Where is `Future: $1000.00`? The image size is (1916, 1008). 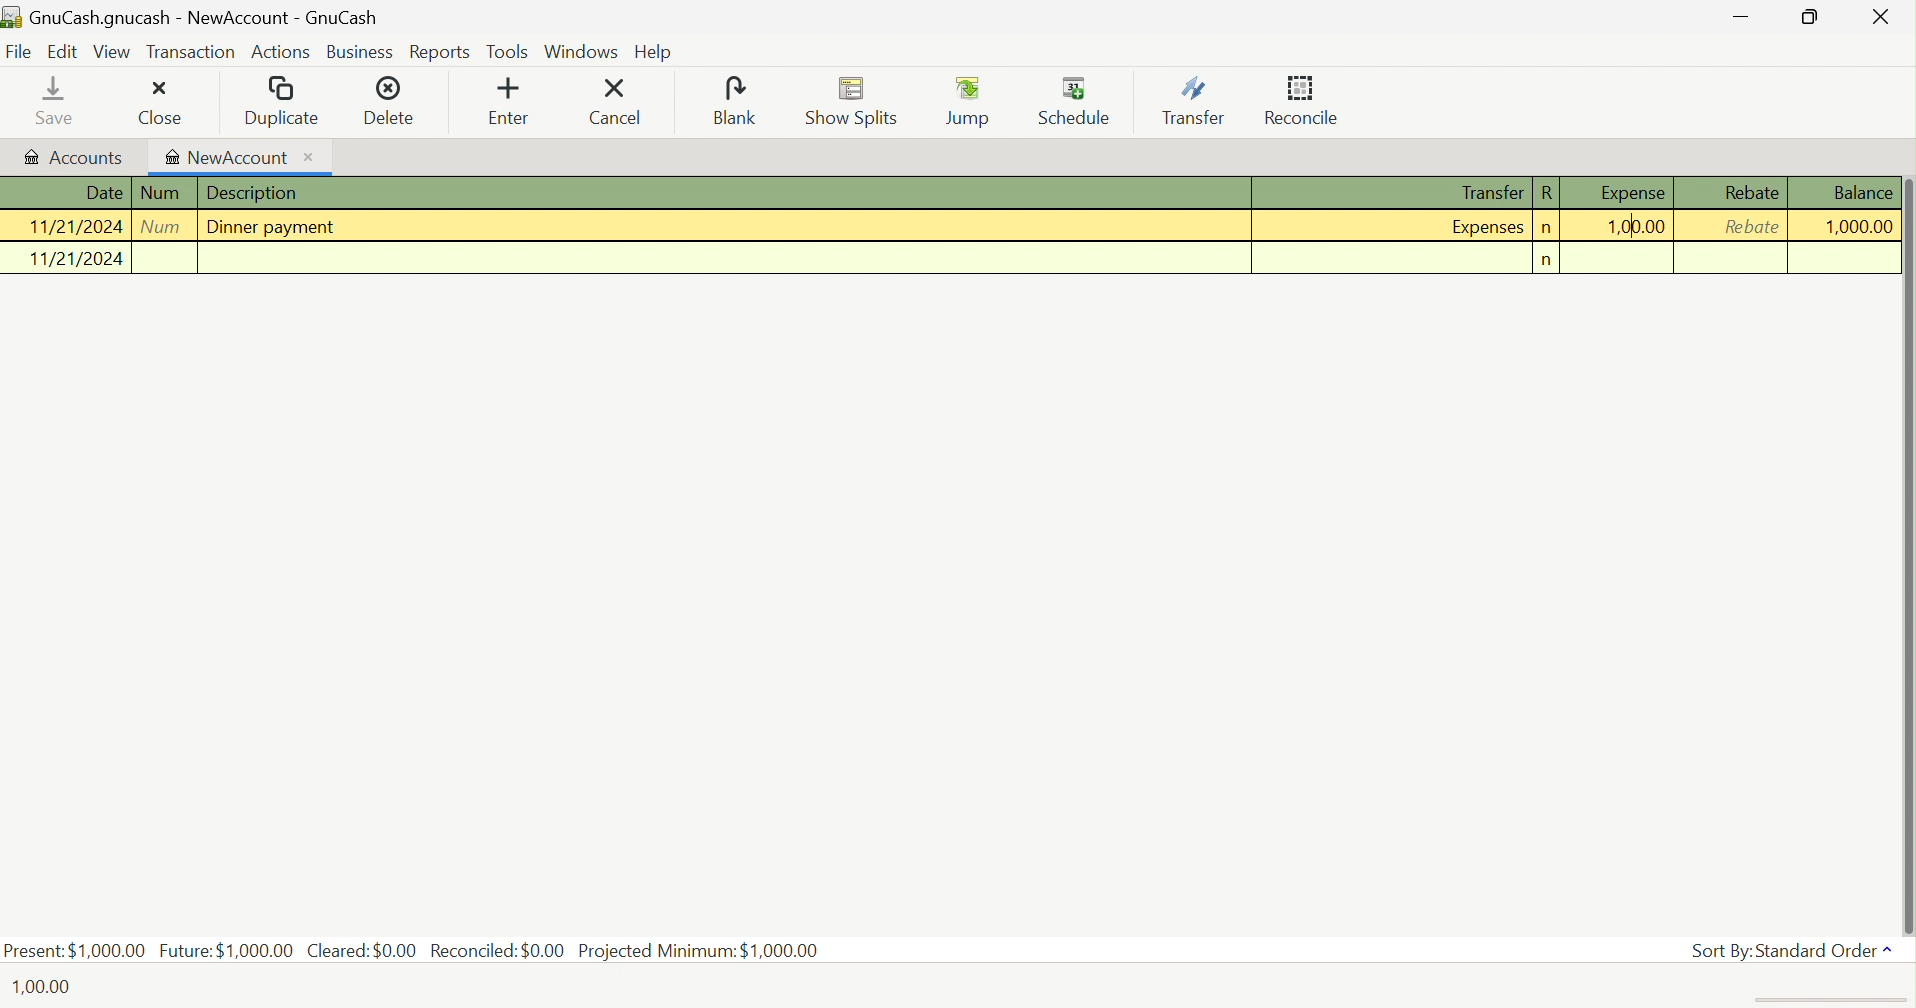 Future: $1000.00 is located at coordinates (226, 948).